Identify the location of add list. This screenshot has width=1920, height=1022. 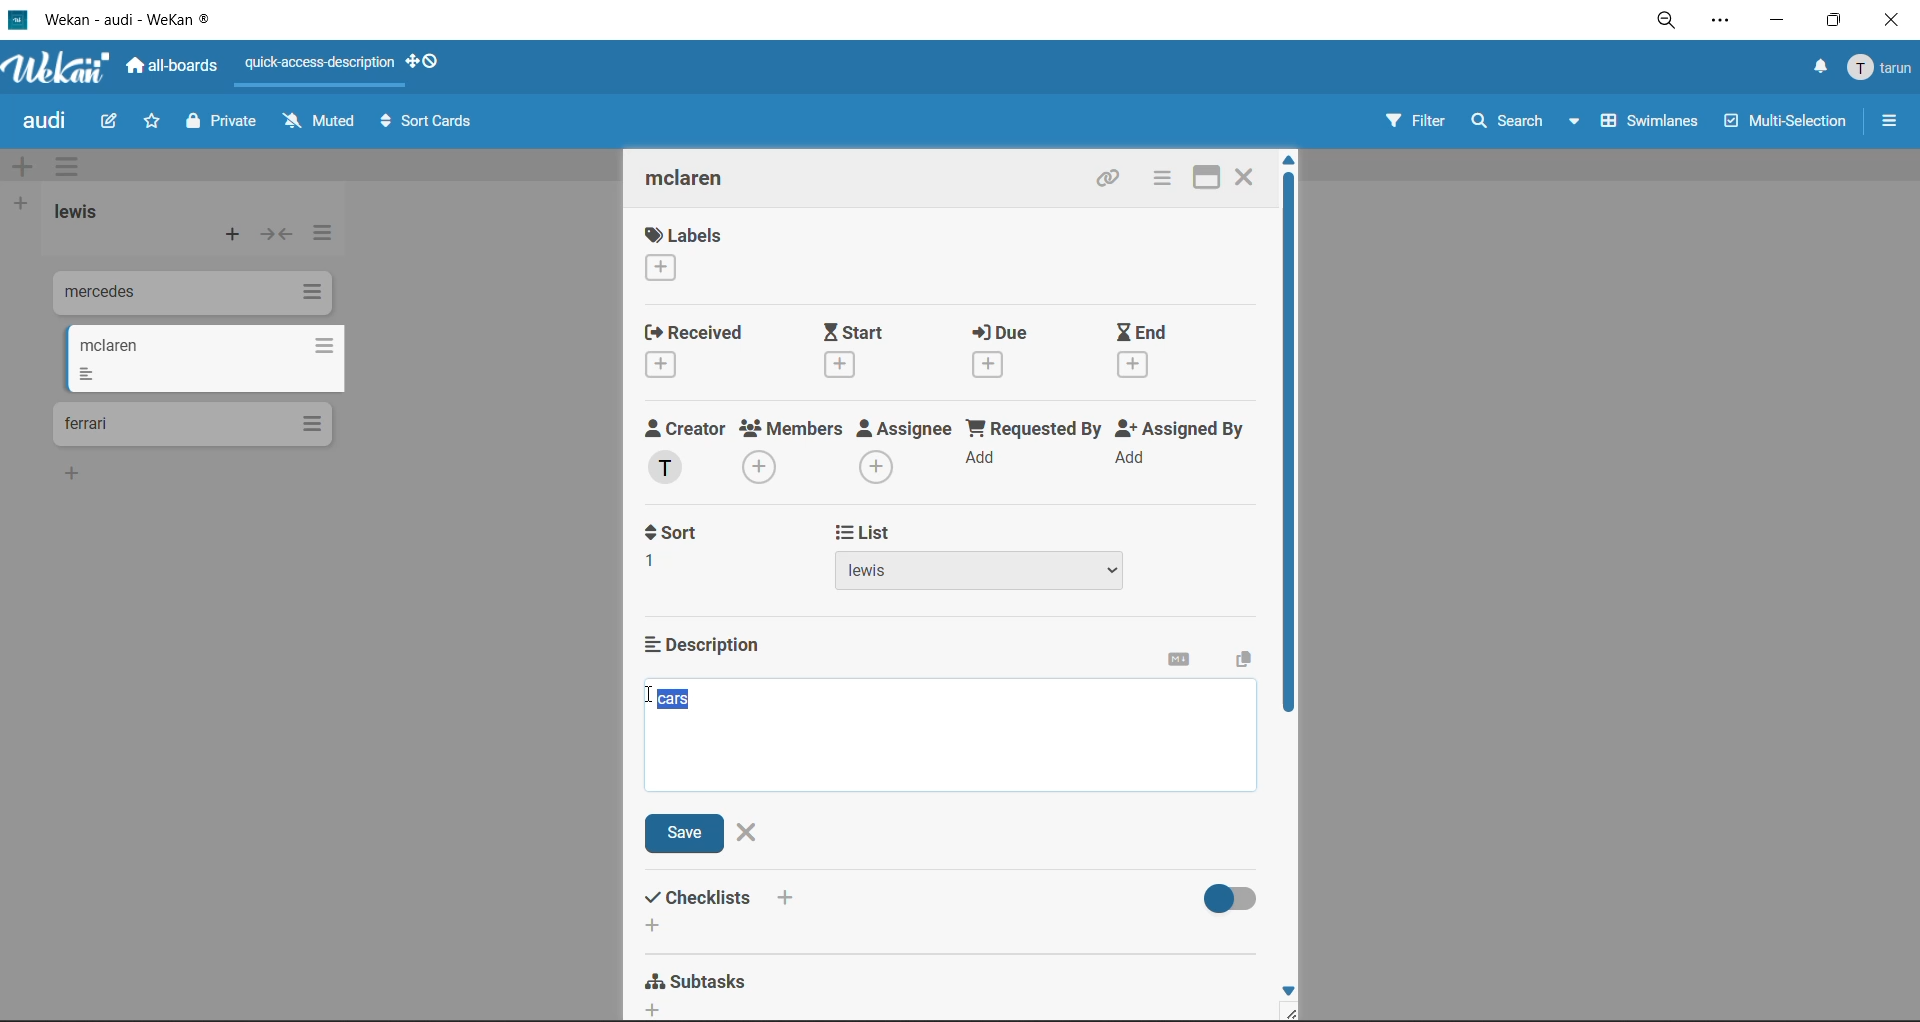
(19, 205).